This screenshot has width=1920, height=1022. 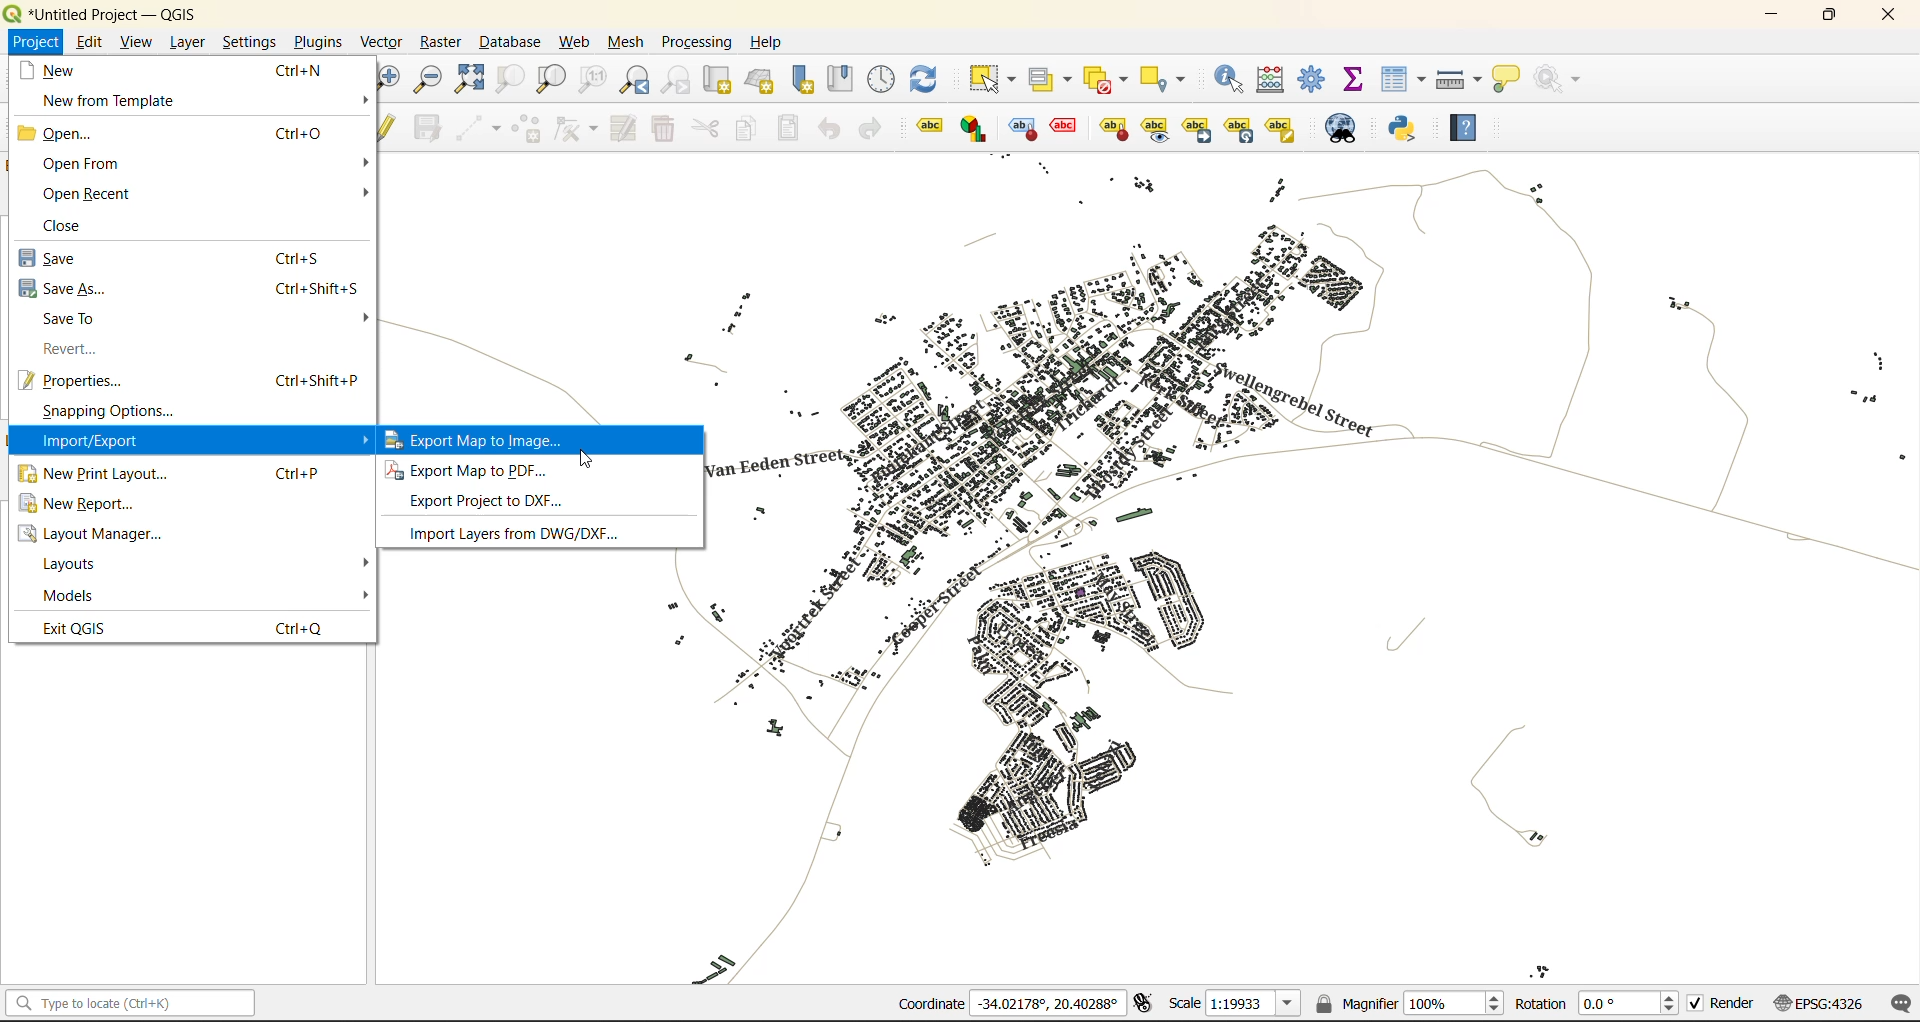 I want to click on cursor, so click(x=588, y=458).